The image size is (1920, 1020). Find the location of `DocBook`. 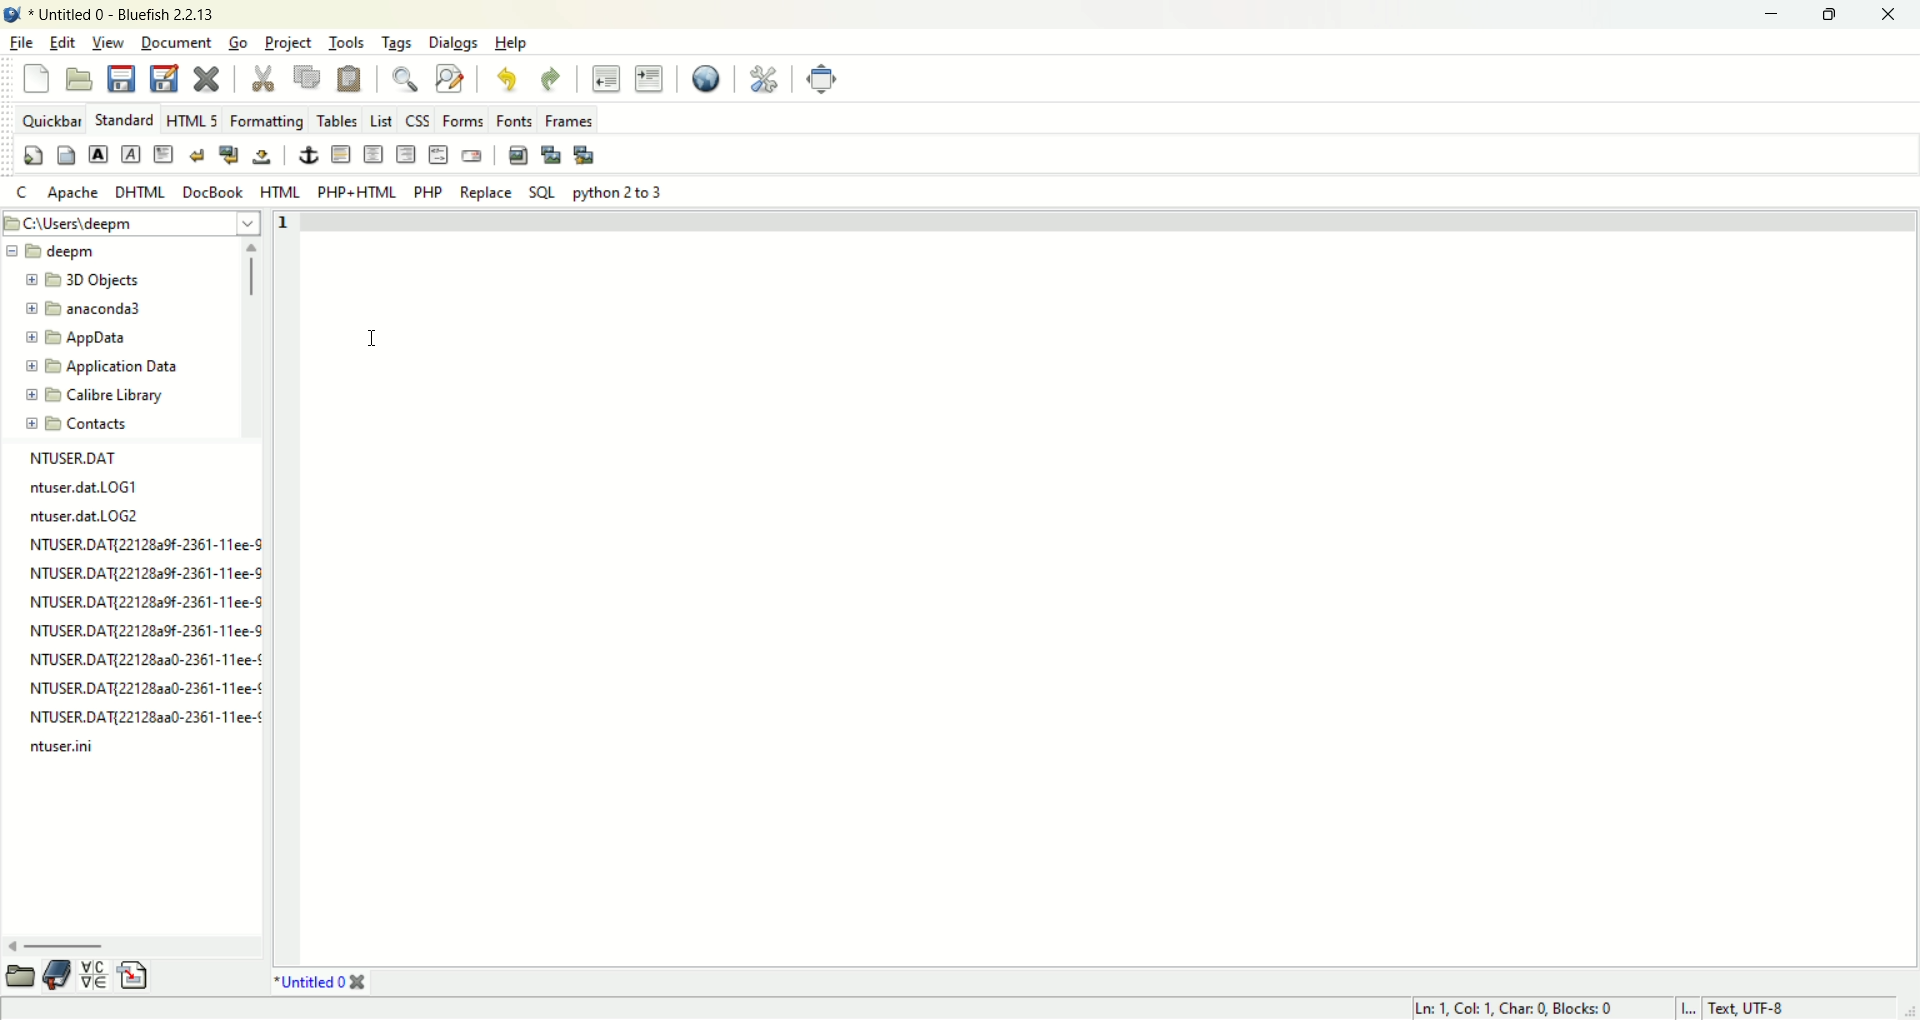

DocBook is located at coordinates (214, 195).